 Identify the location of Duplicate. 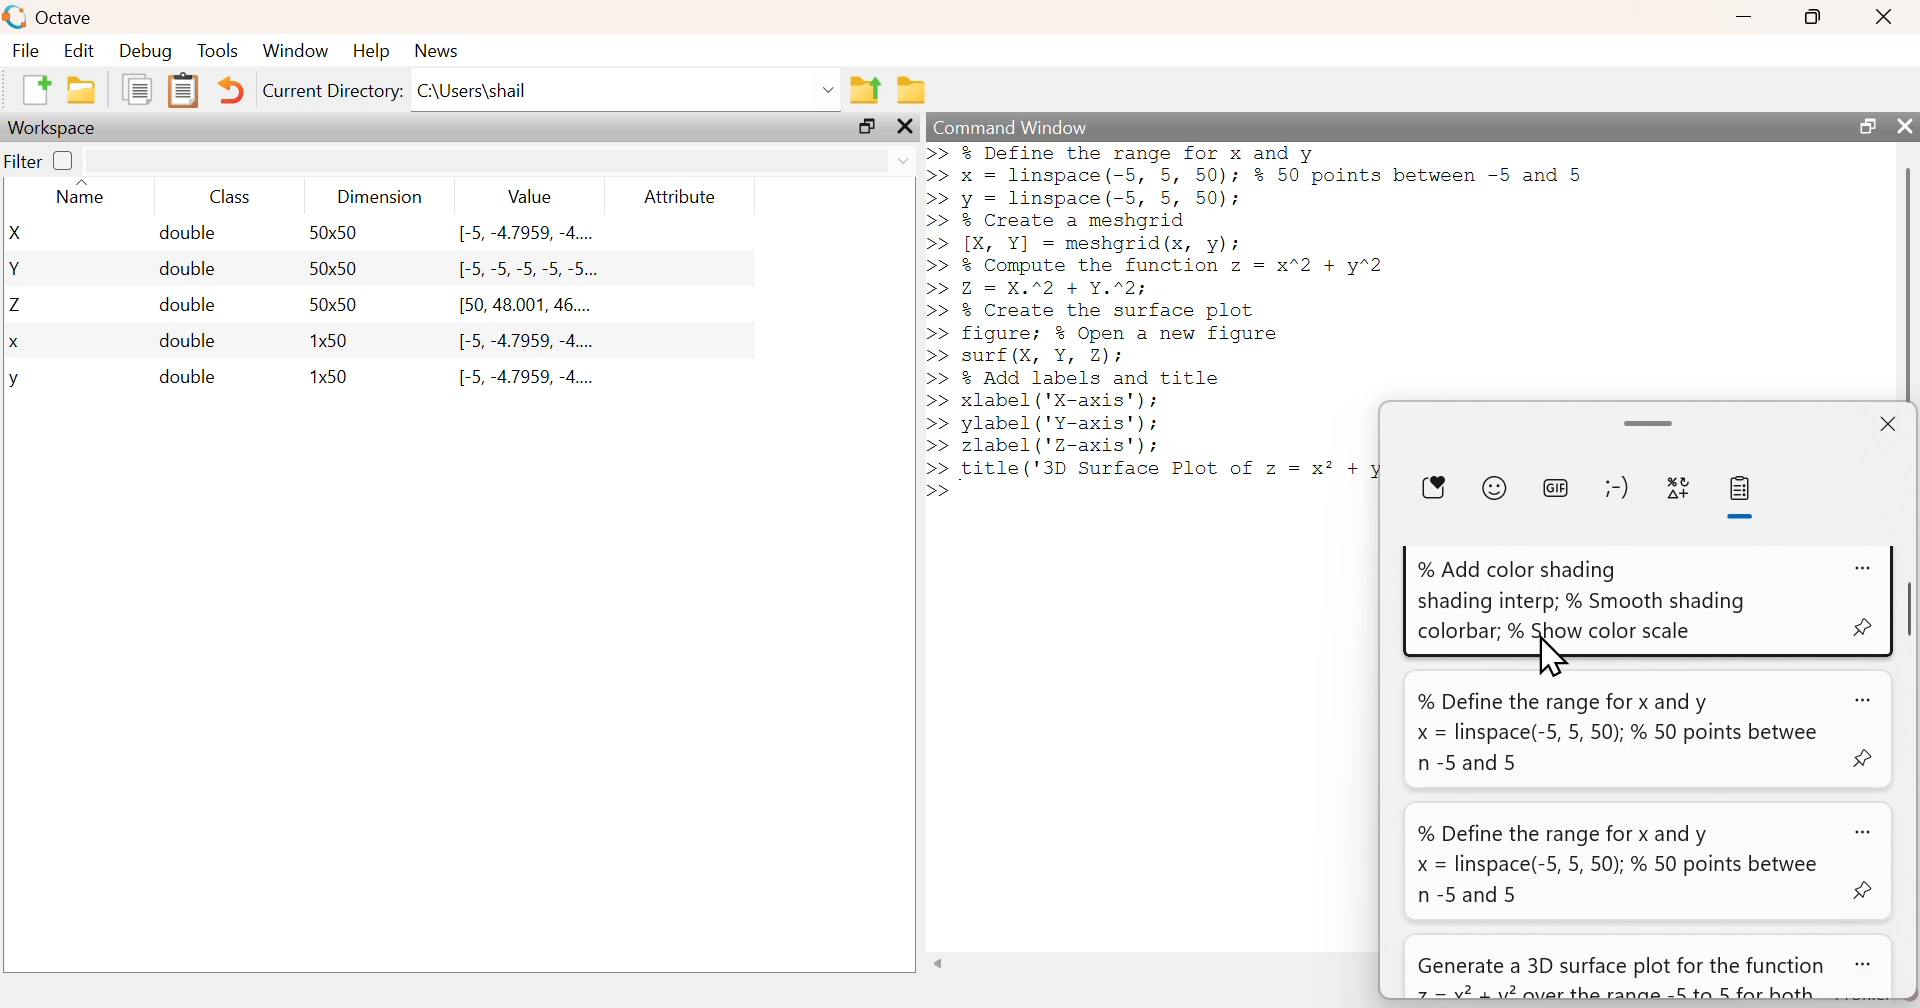
(139, 89).